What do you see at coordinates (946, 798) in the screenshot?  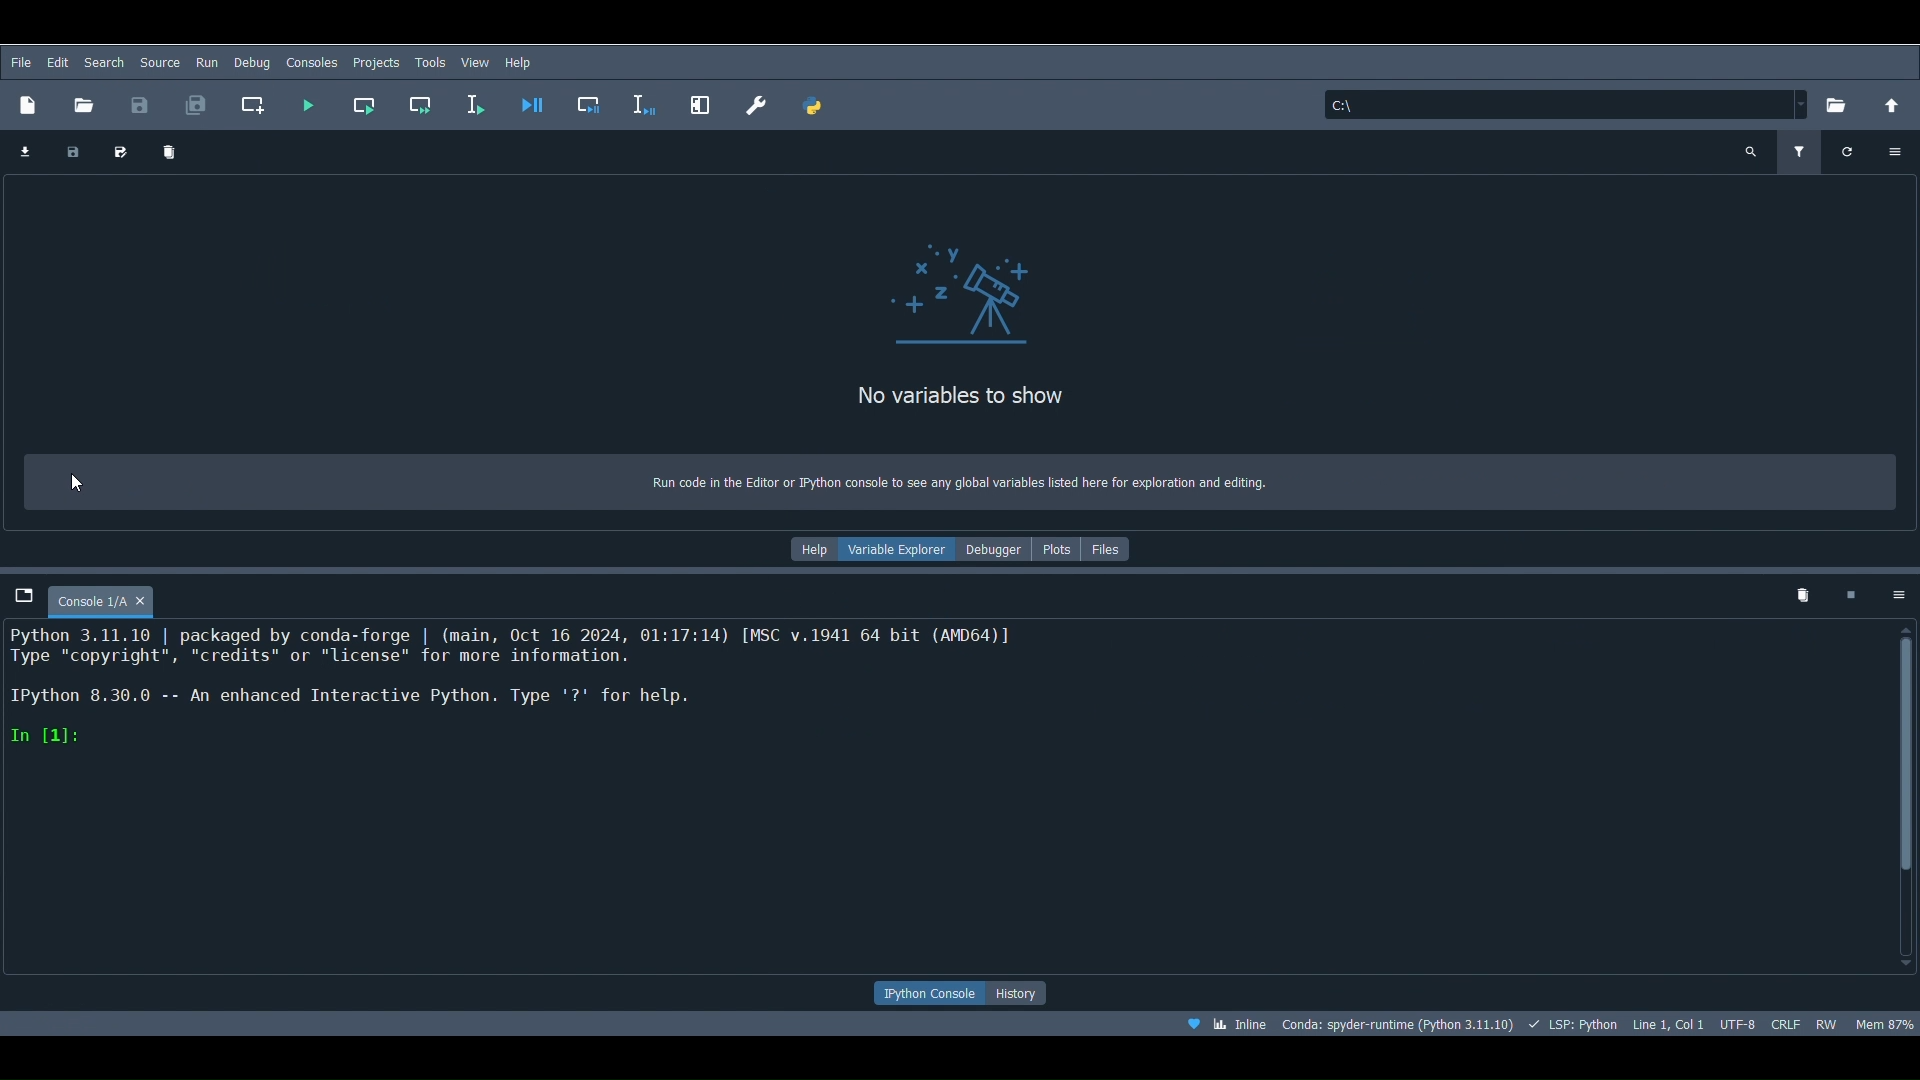 I see `Console` at bounding box center [946, 798].